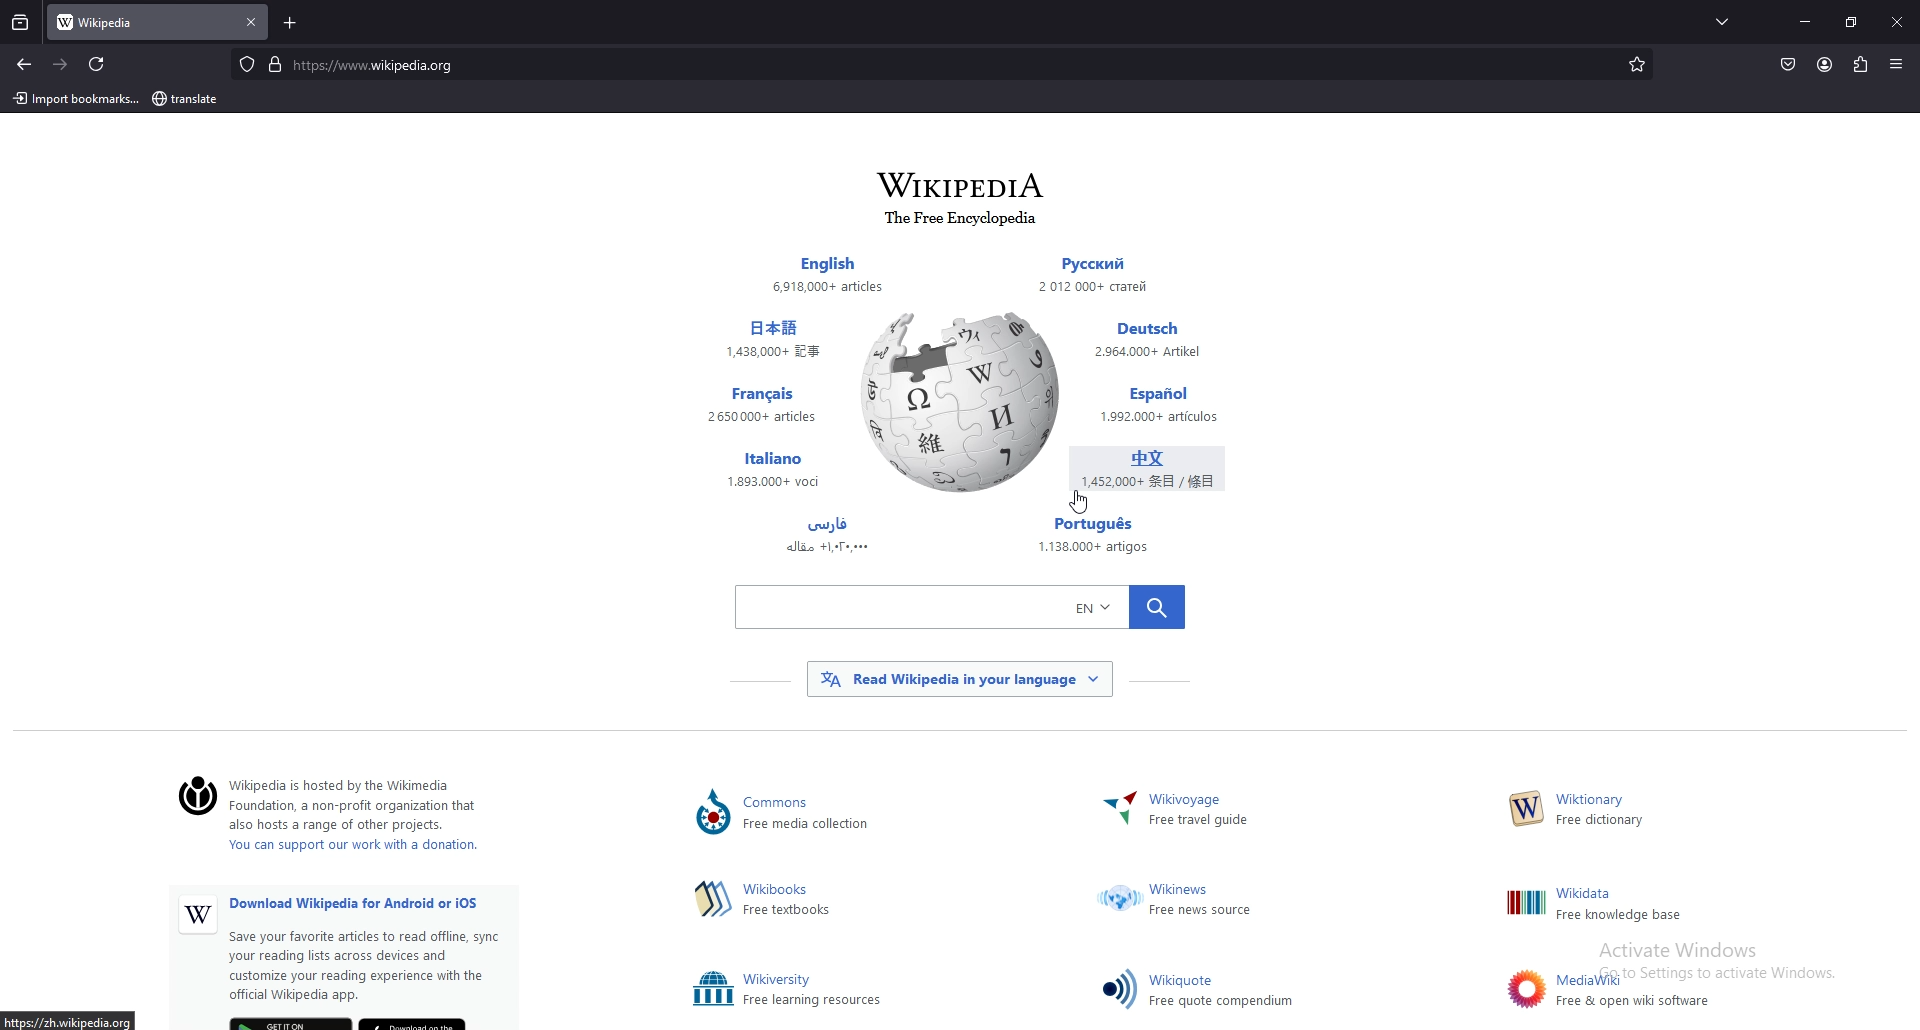 The image size is (1920, 1030). I want to click on , so click(1116, 811).